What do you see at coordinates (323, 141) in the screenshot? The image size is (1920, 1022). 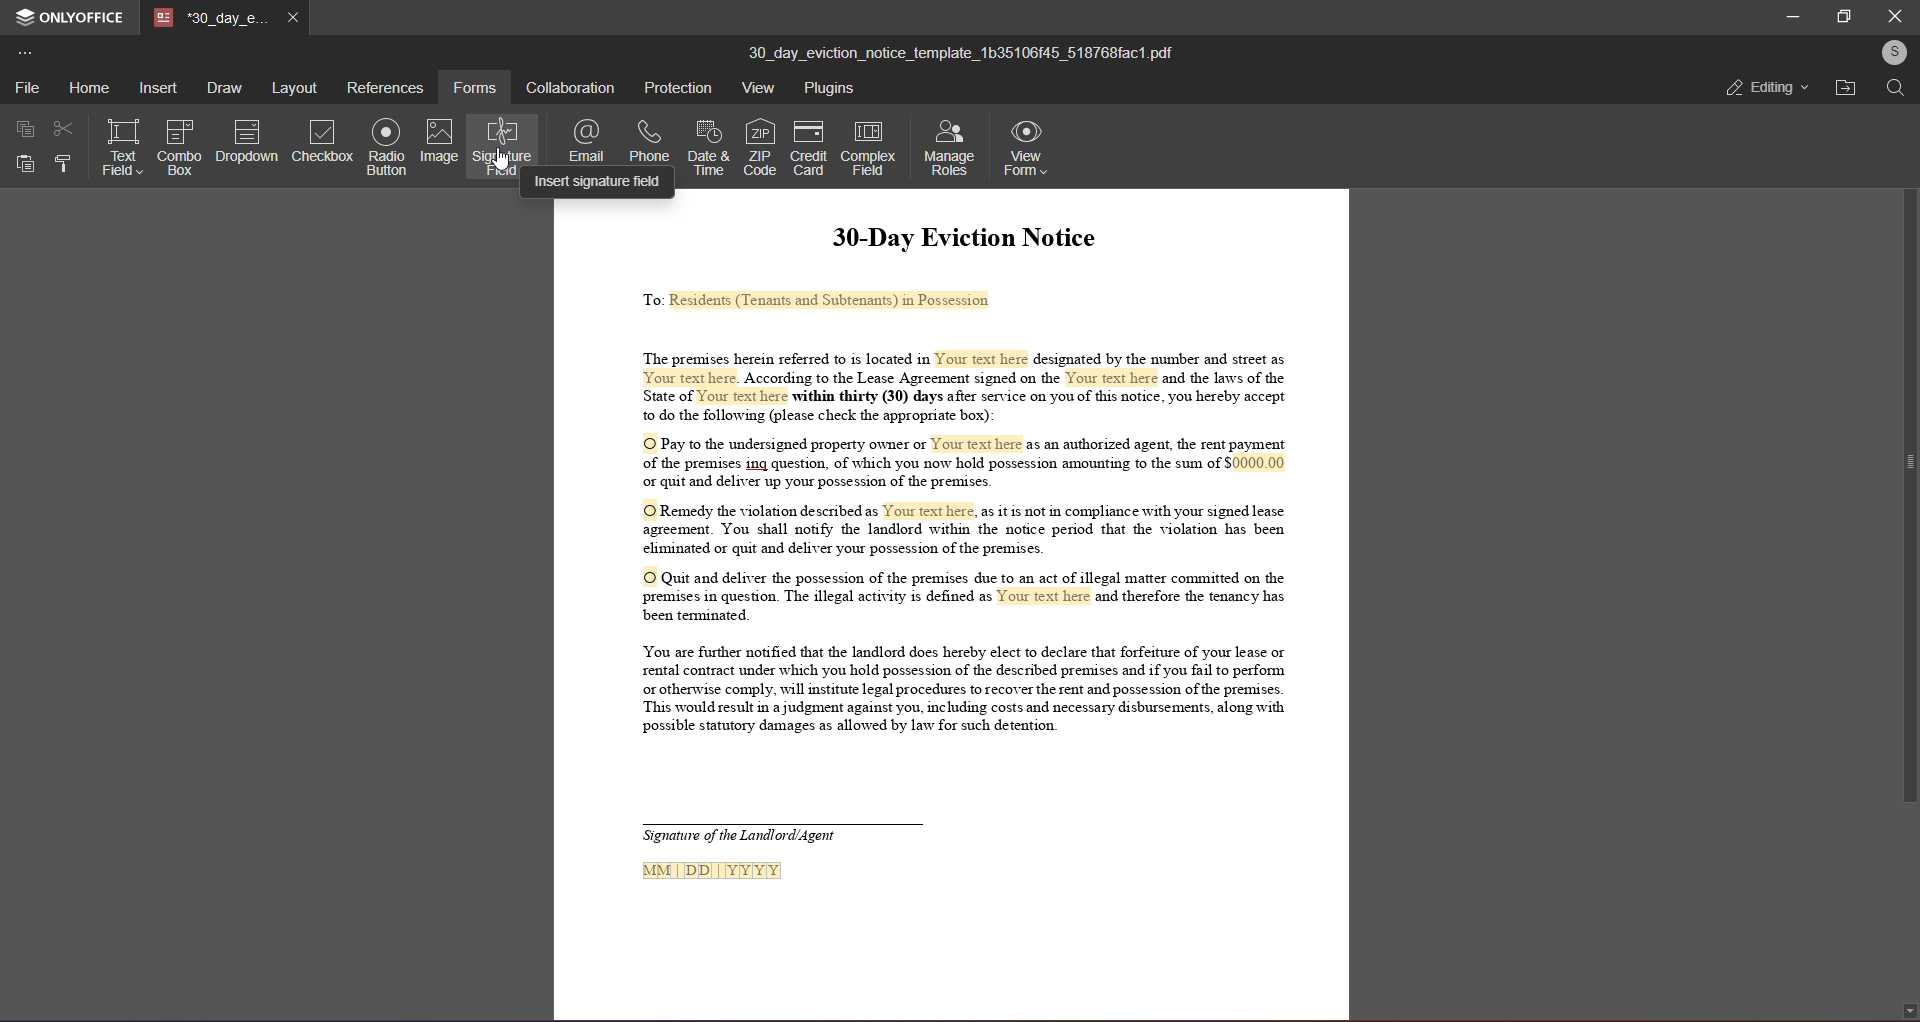 I see `checkbox` at bounding box center [323, 141].